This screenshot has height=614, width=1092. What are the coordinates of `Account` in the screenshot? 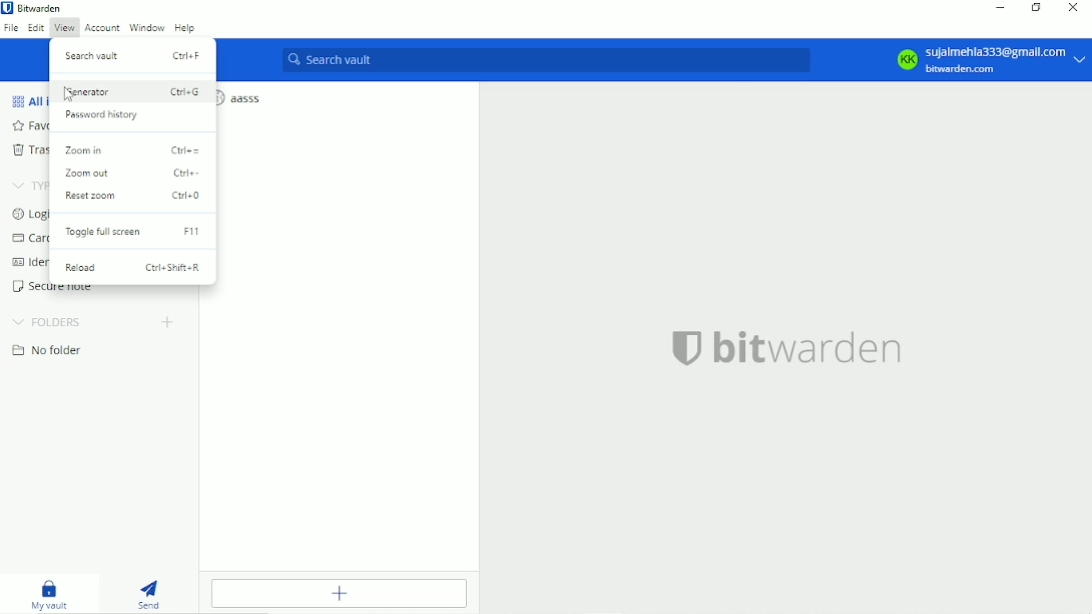 It's located at (101, 28).